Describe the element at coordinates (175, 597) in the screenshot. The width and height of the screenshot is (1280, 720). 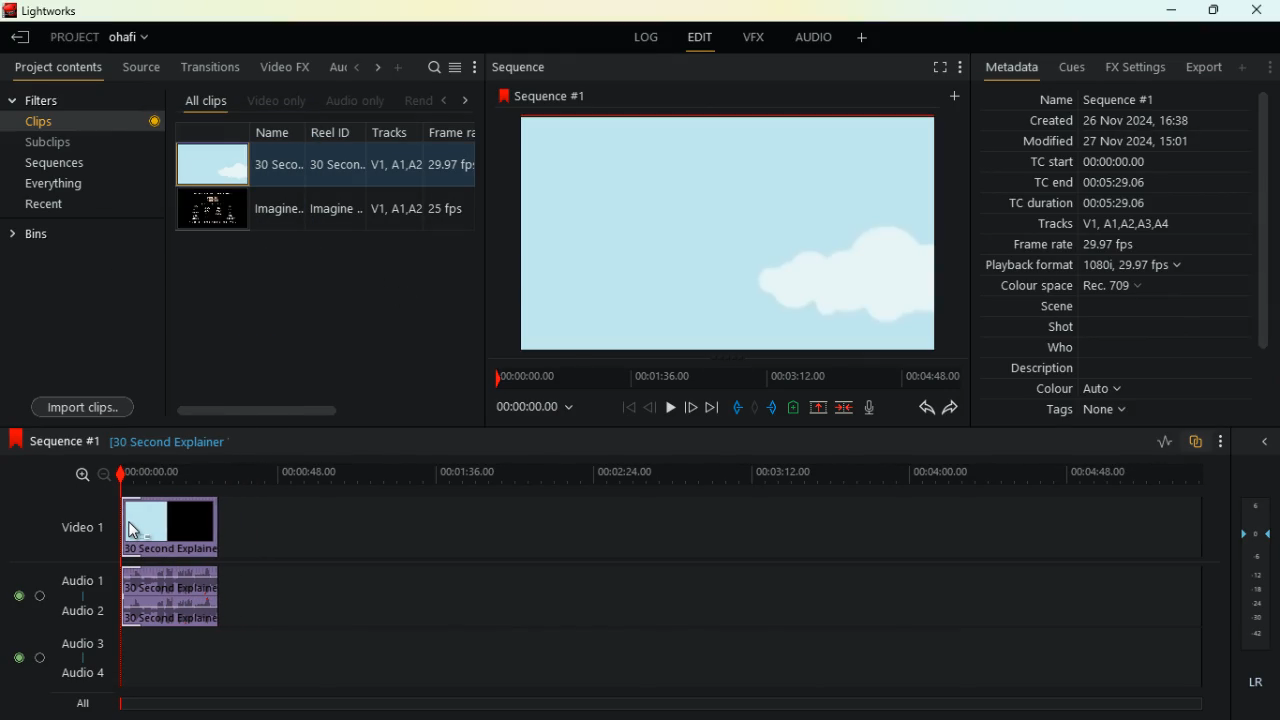
I see `audio` at that location.